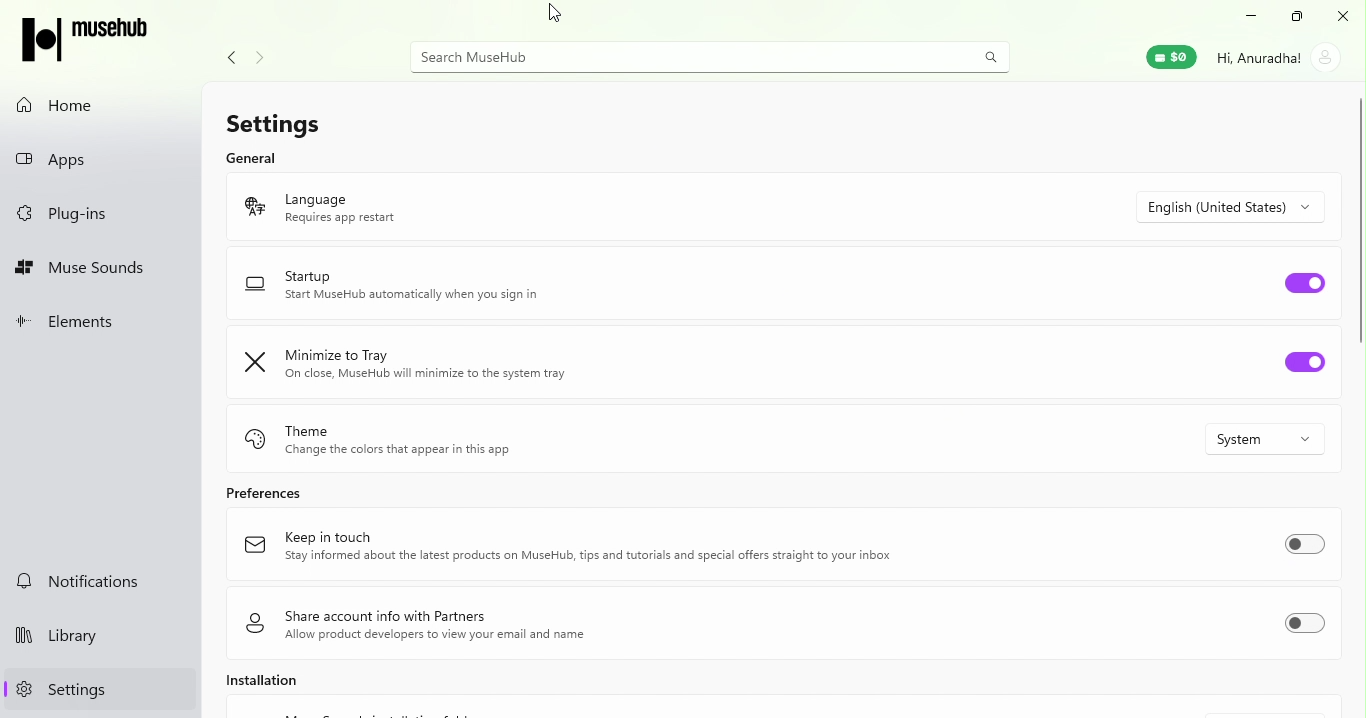 This screenshot has height=718, width=1366. Describe the element at coordinates (1269, 441) in the screenshot. I see `Drop down` at that location.